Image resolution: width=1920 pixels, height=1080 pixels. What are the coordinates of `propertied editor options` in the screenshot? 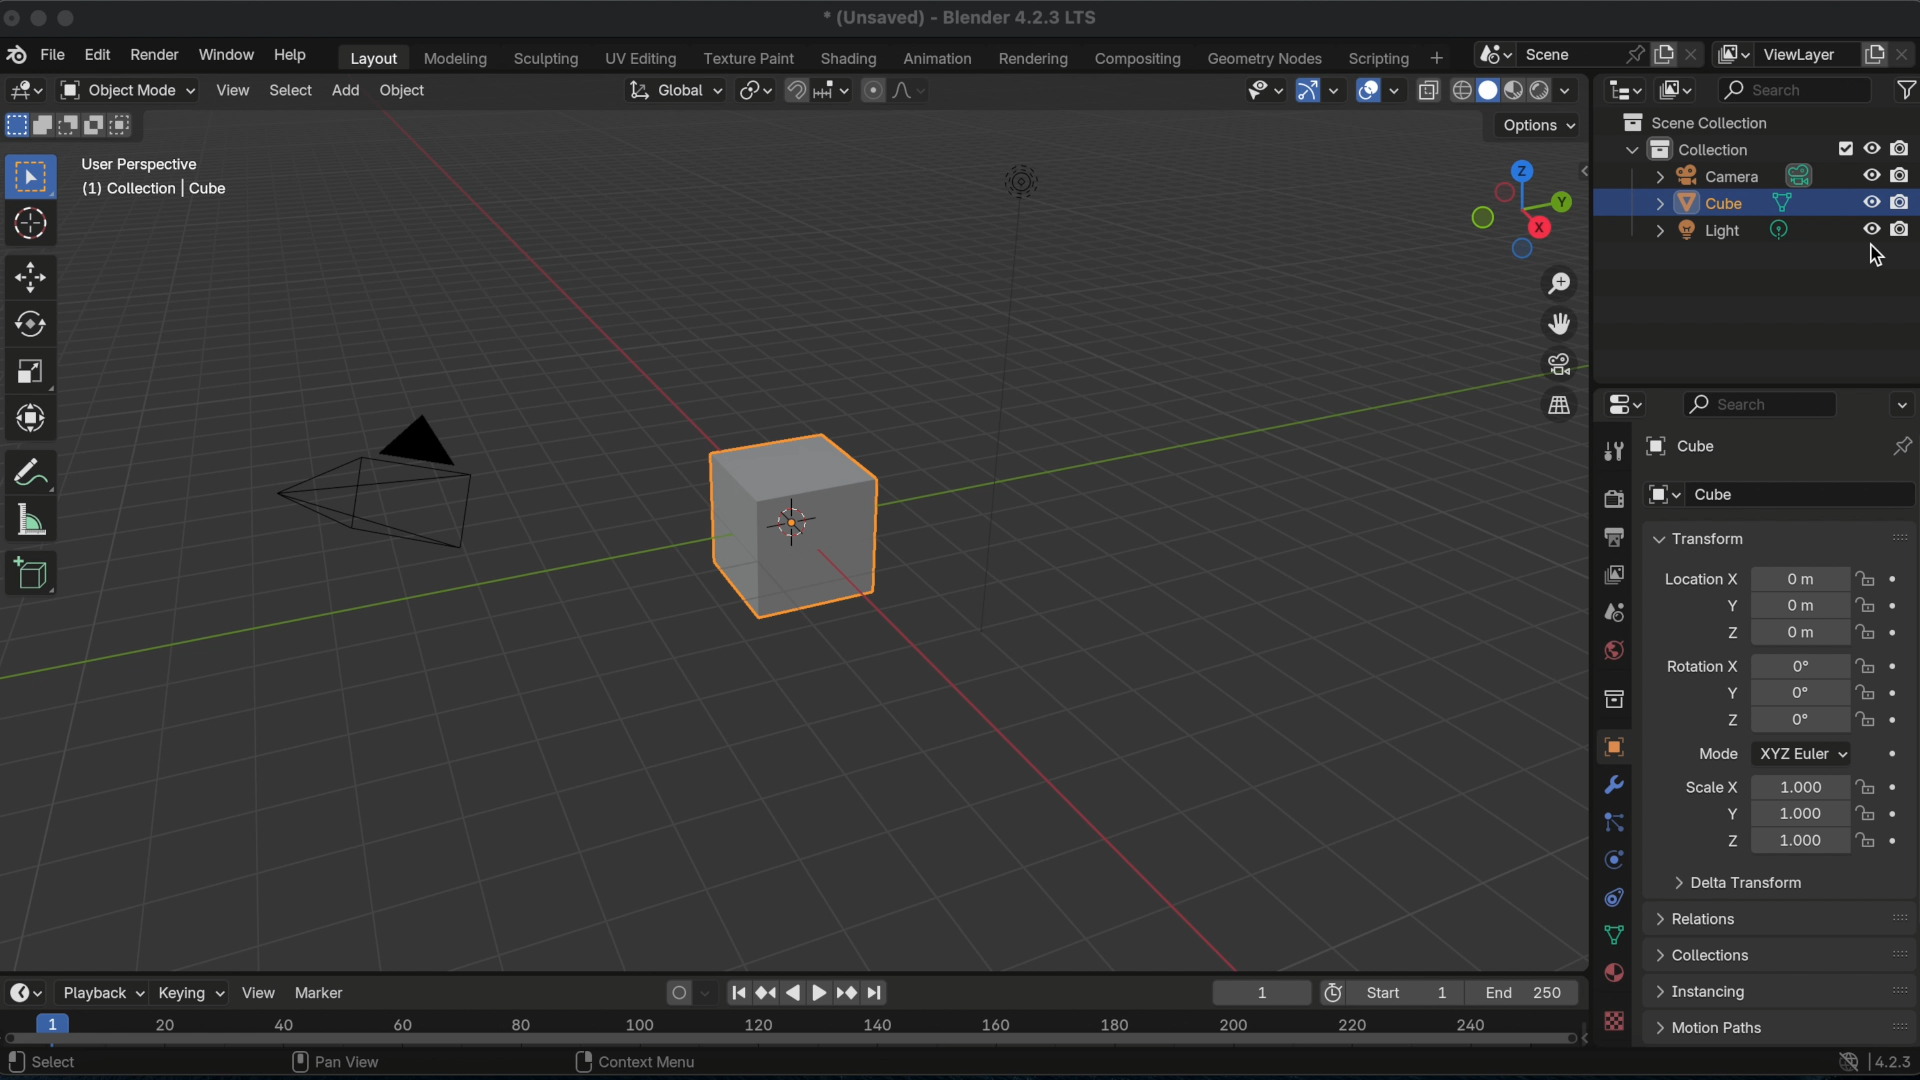 It's located at (1900, 405).